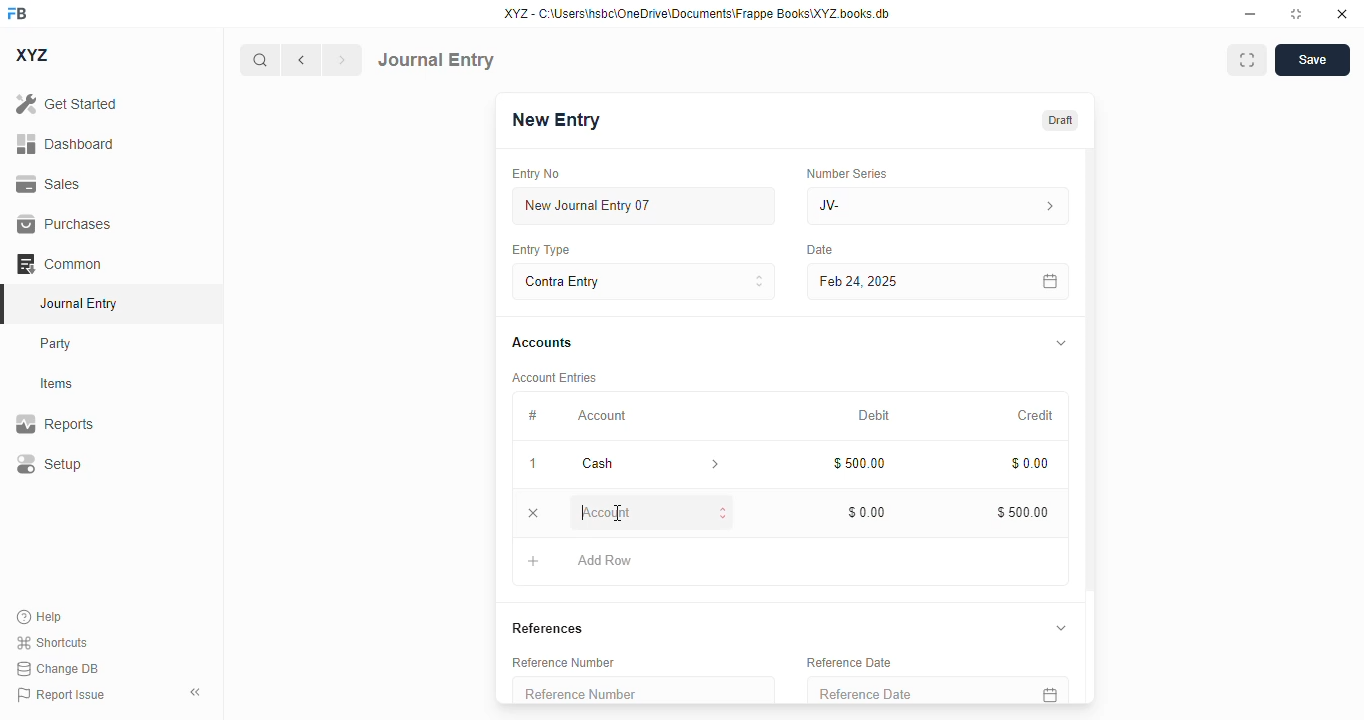 The image size is (1364, 720). Describe the element at coordinates (895, 282) in the screenshot. I see `feb 24, 2025` at that location.